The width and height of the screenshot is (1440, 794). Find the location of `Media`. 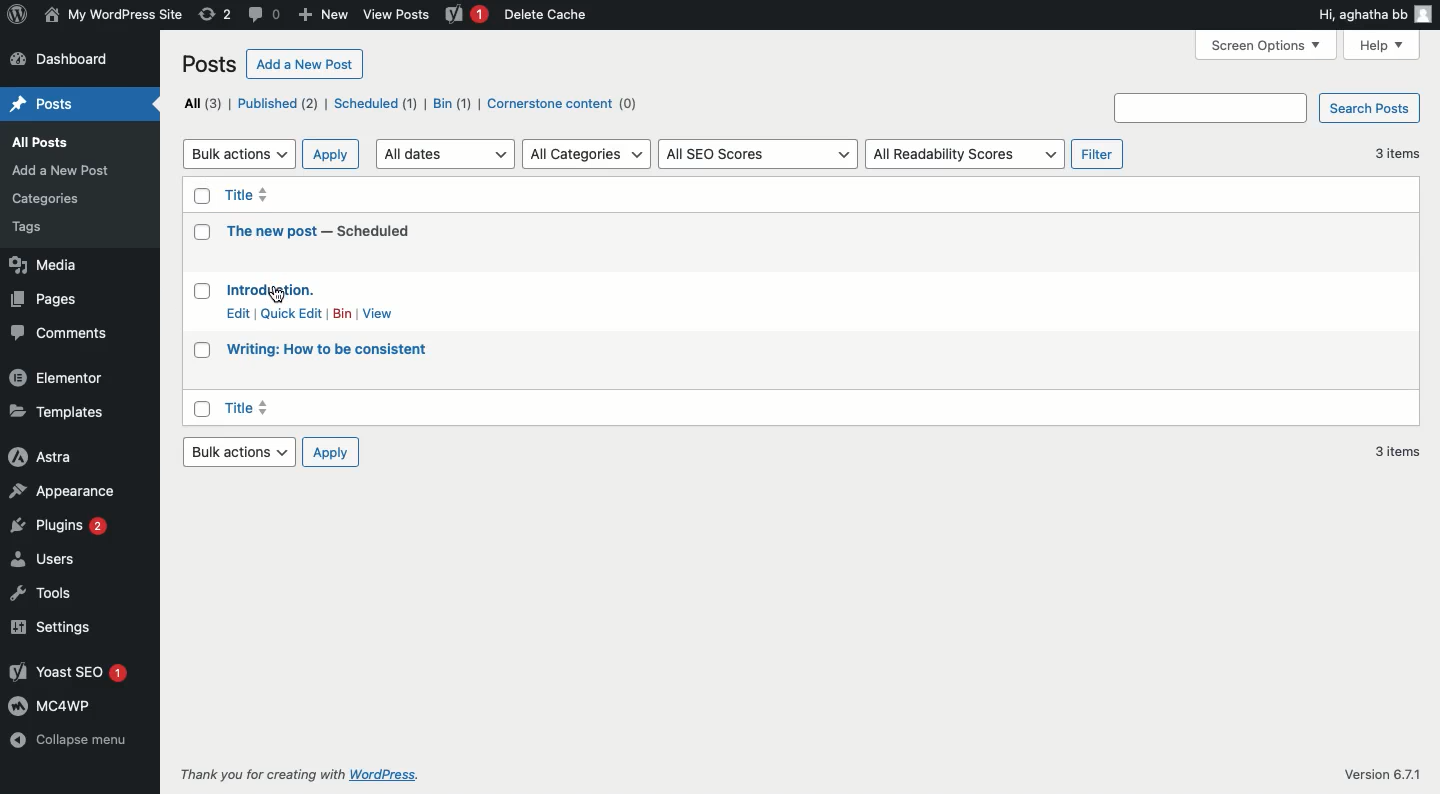

Media is located at coordinates (48, 265).